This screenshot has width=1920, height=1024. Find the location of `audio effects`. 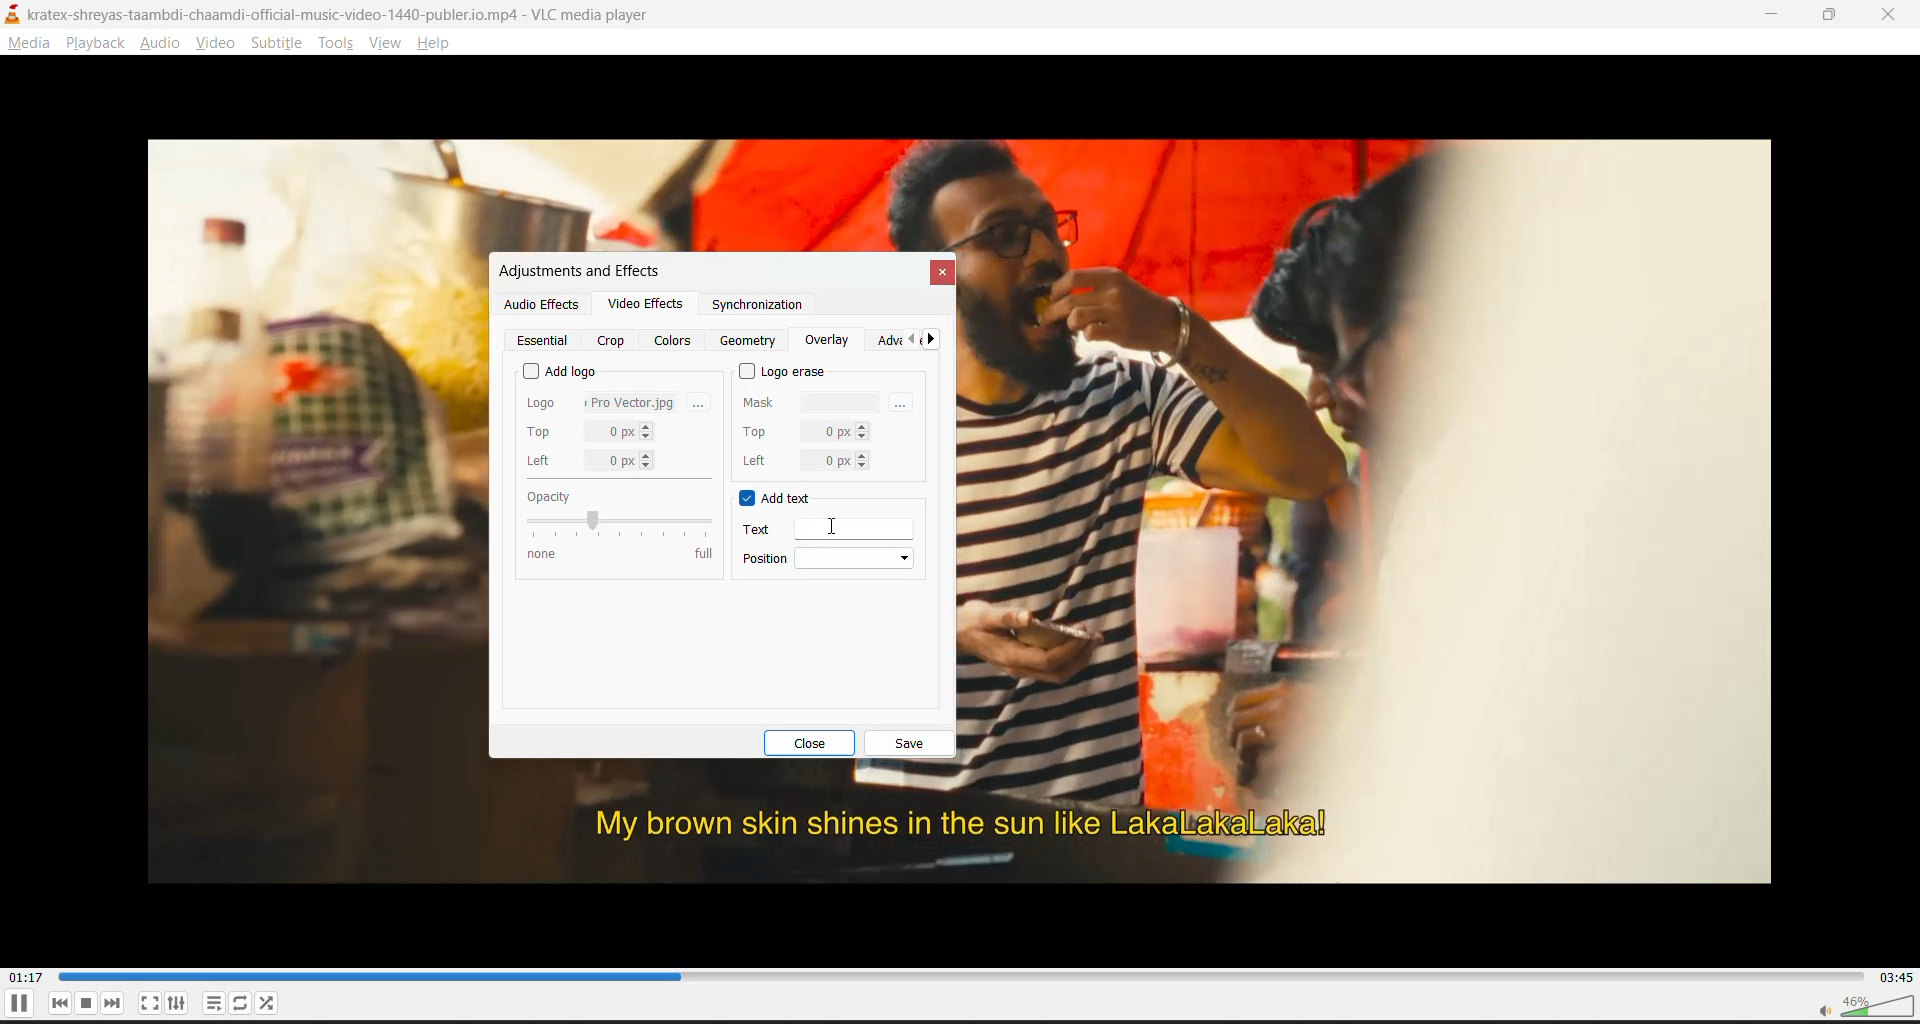

audio effects is located at coordinates (541, 304).